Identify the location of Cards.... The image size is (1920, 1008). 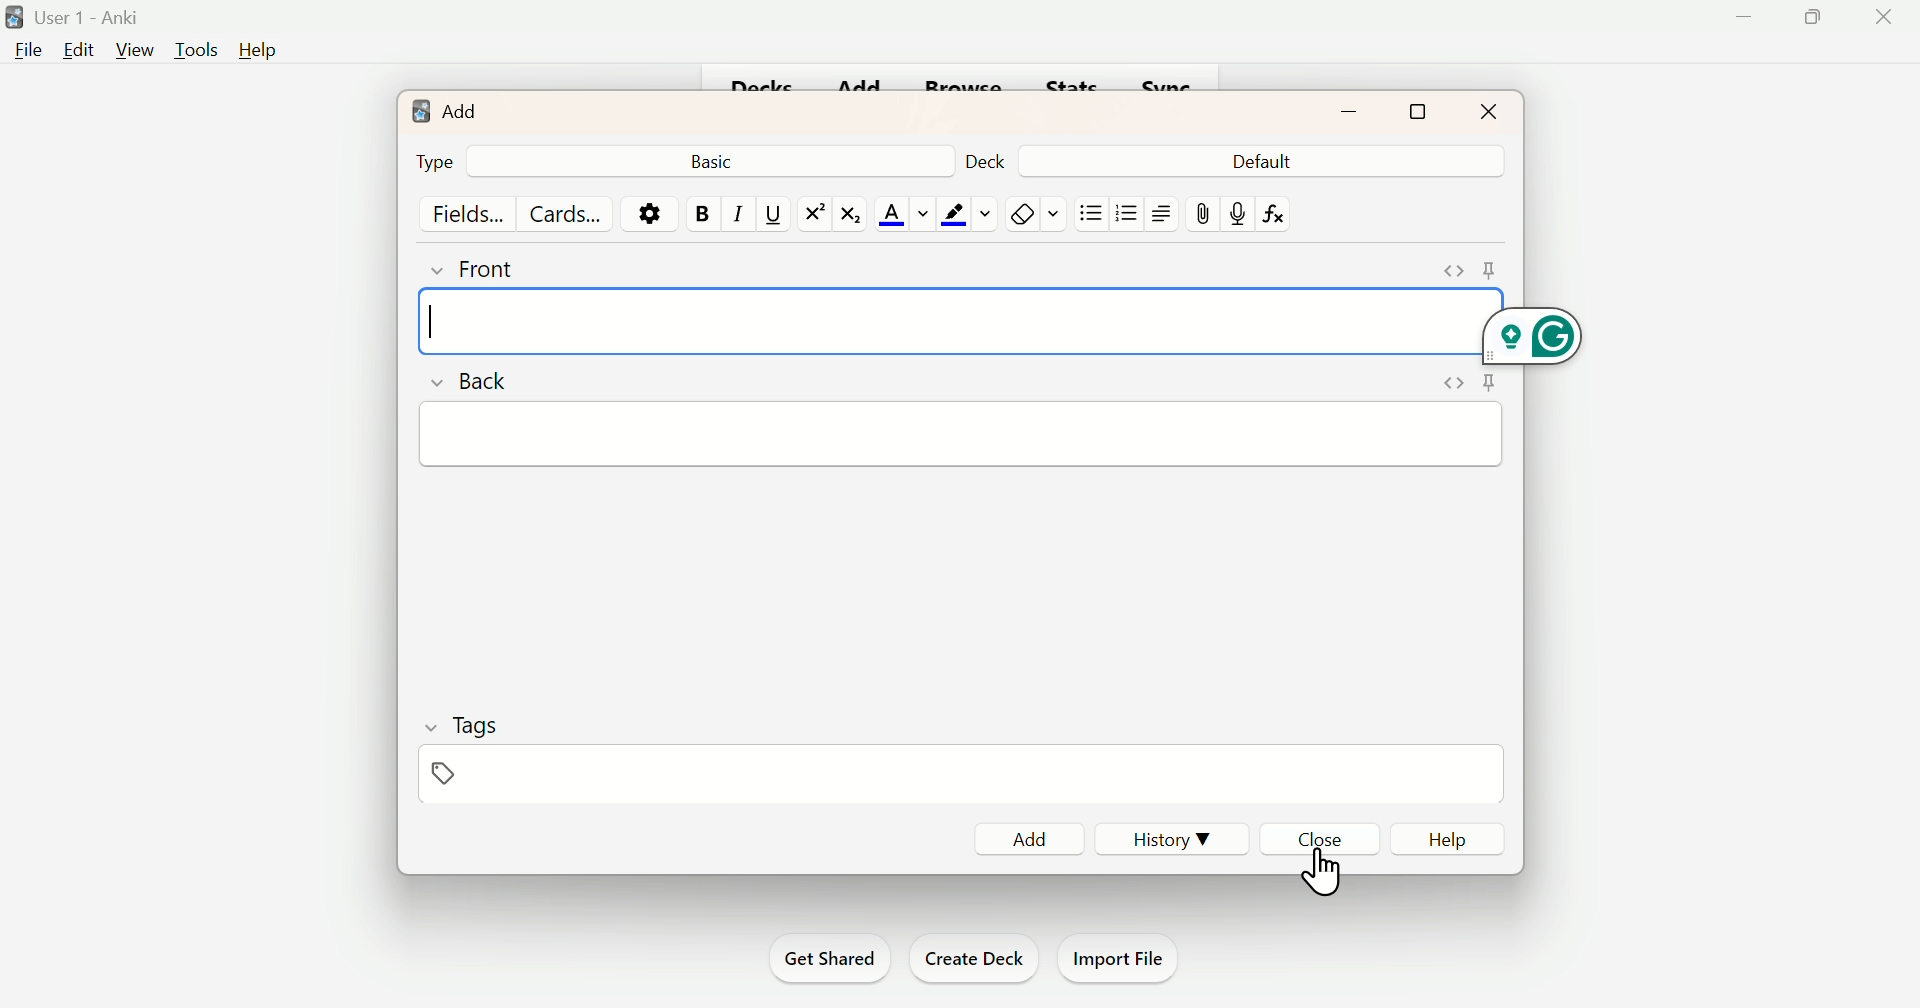
(561, 212).